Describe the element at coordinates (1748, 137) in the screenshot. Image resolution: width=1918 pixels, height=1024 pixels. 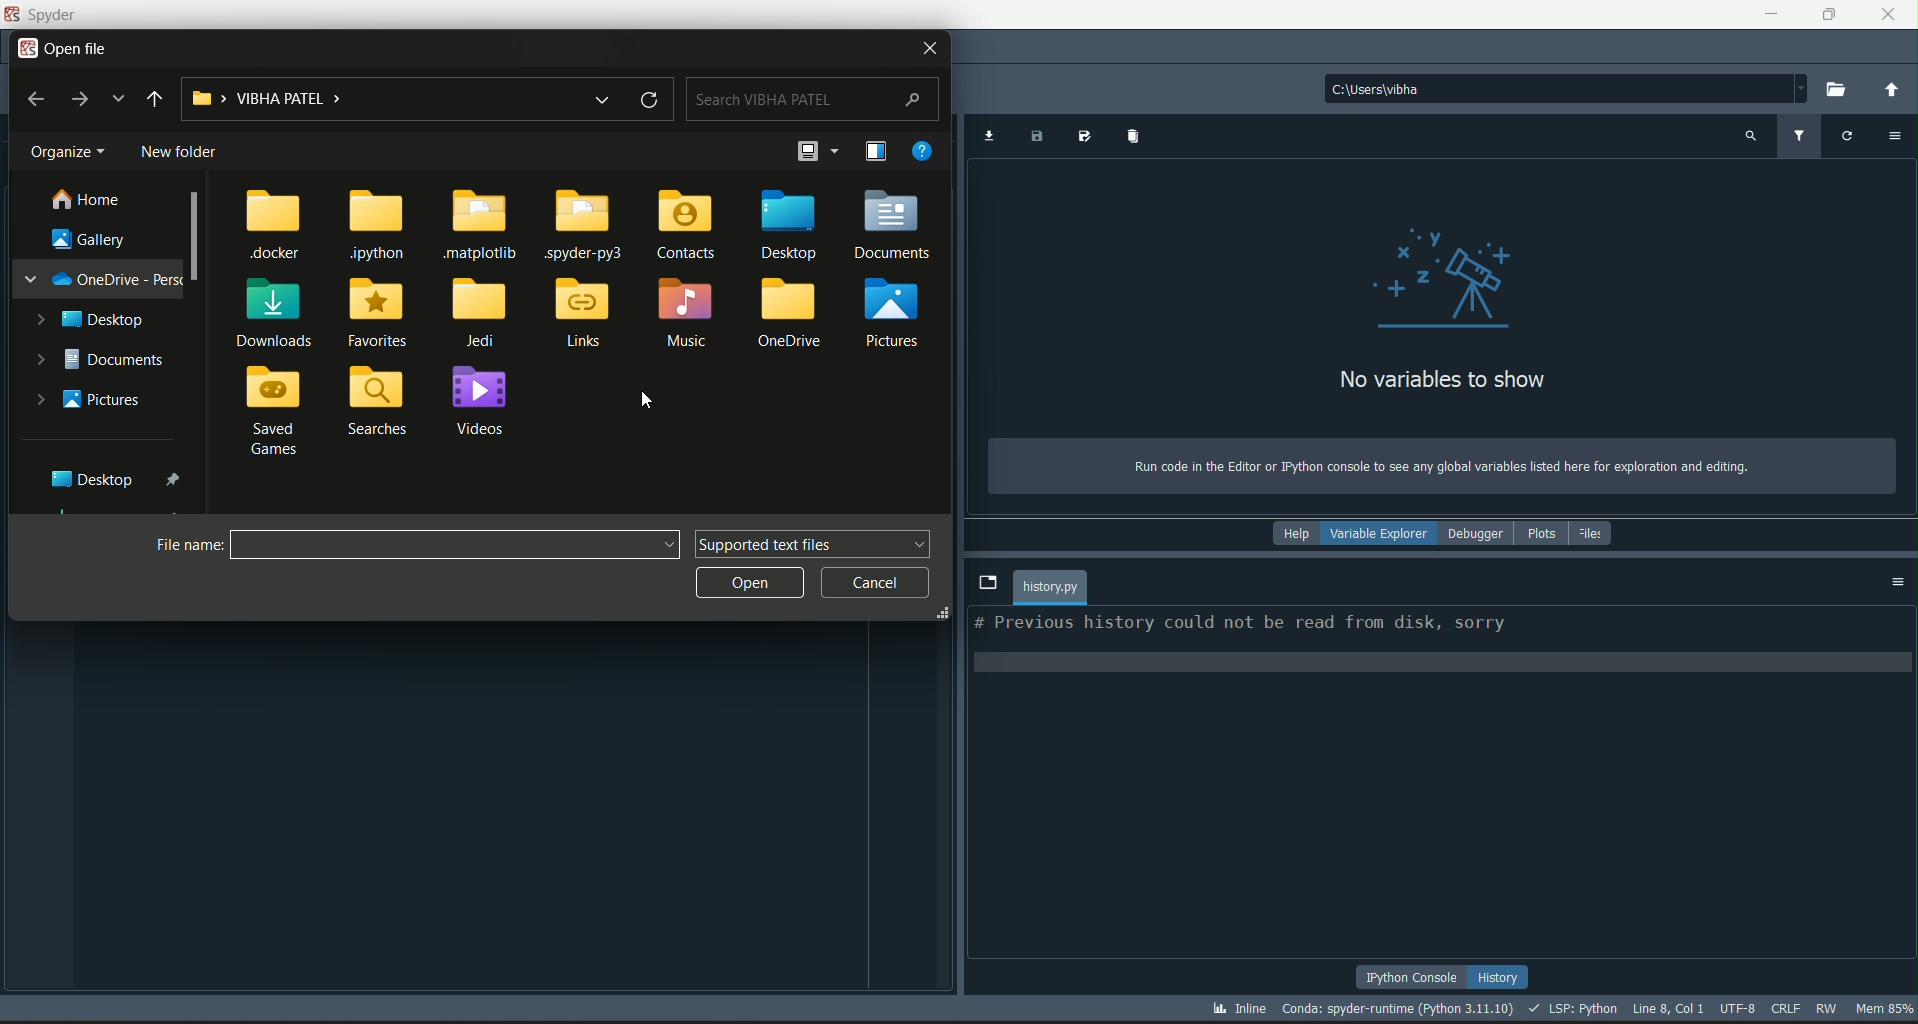
I see `search variable` at that location.